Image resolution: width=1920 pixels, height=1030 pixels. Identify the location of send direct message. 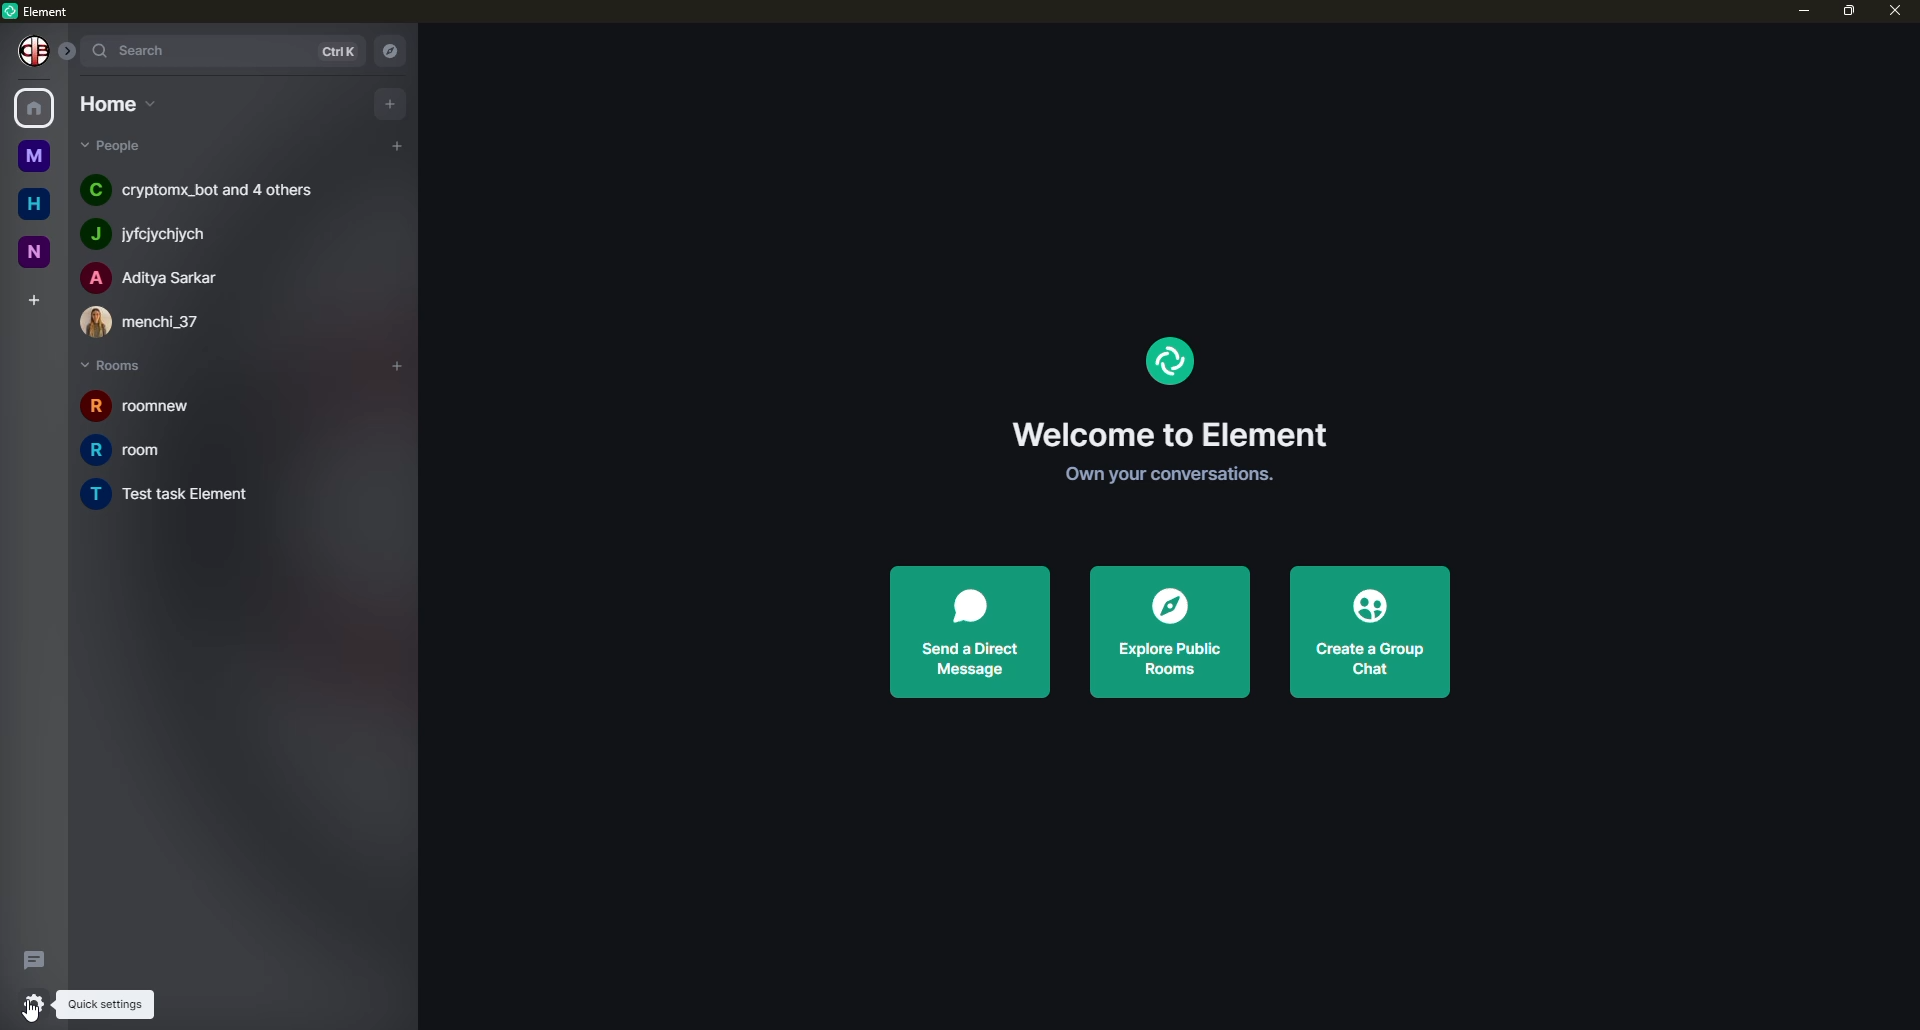
(967, 632).